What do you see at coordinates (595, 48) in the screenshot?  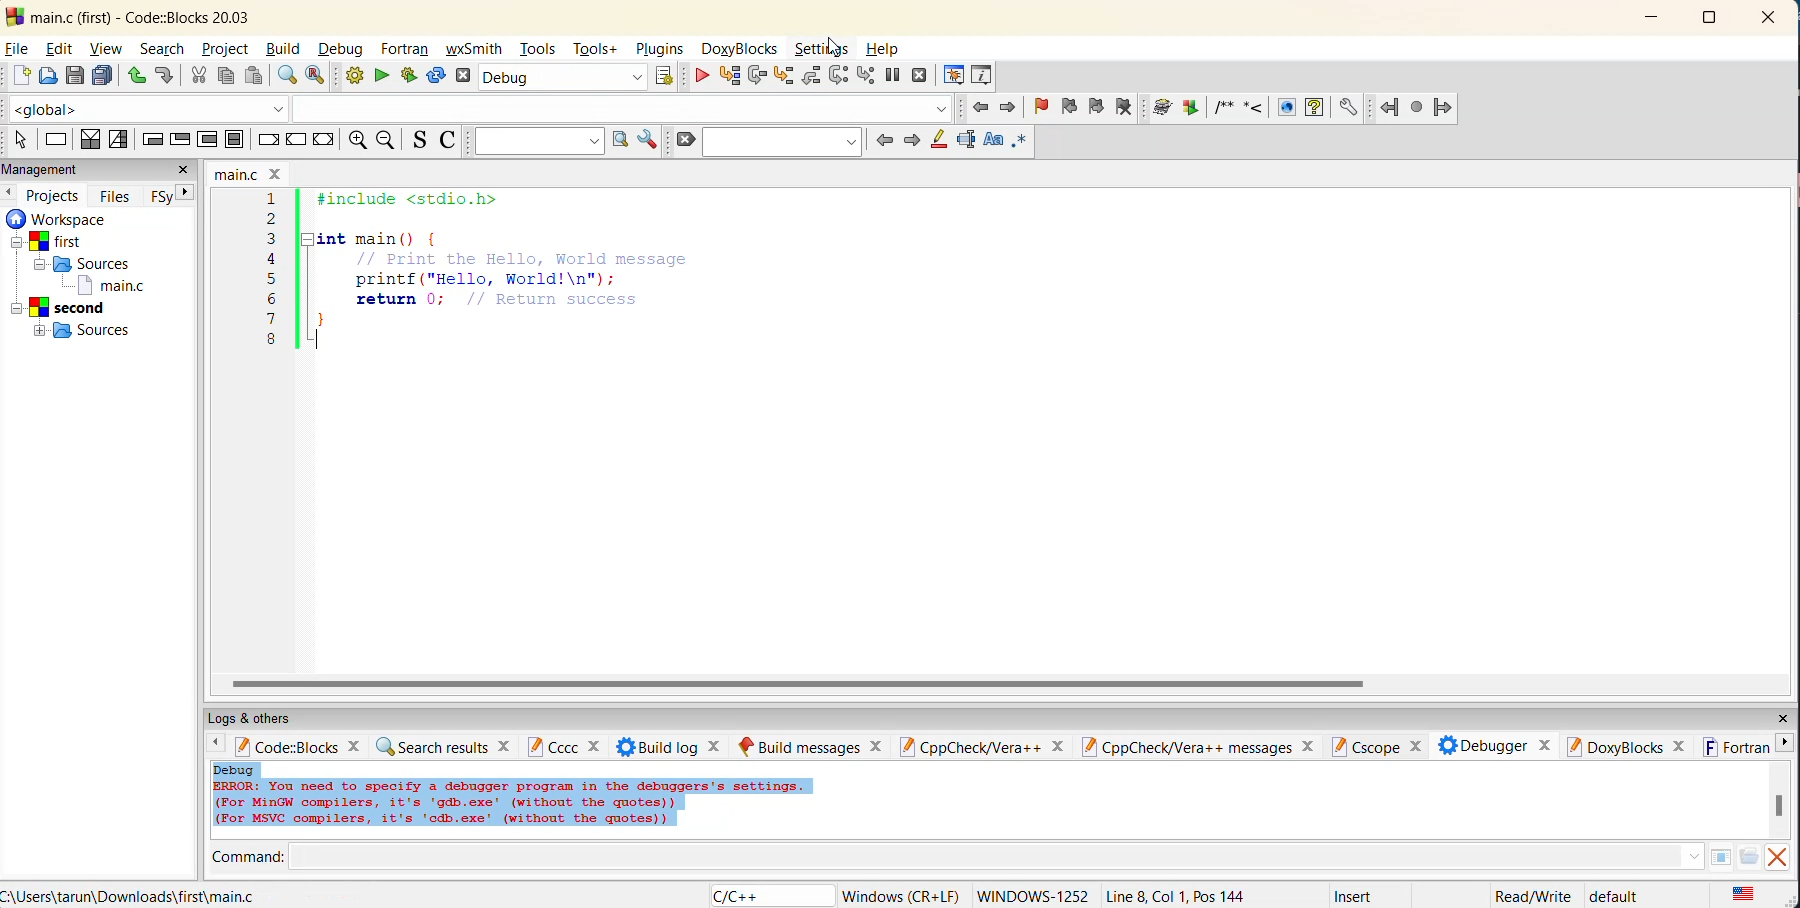 I see `tools+` at bounding box center [595, 48].